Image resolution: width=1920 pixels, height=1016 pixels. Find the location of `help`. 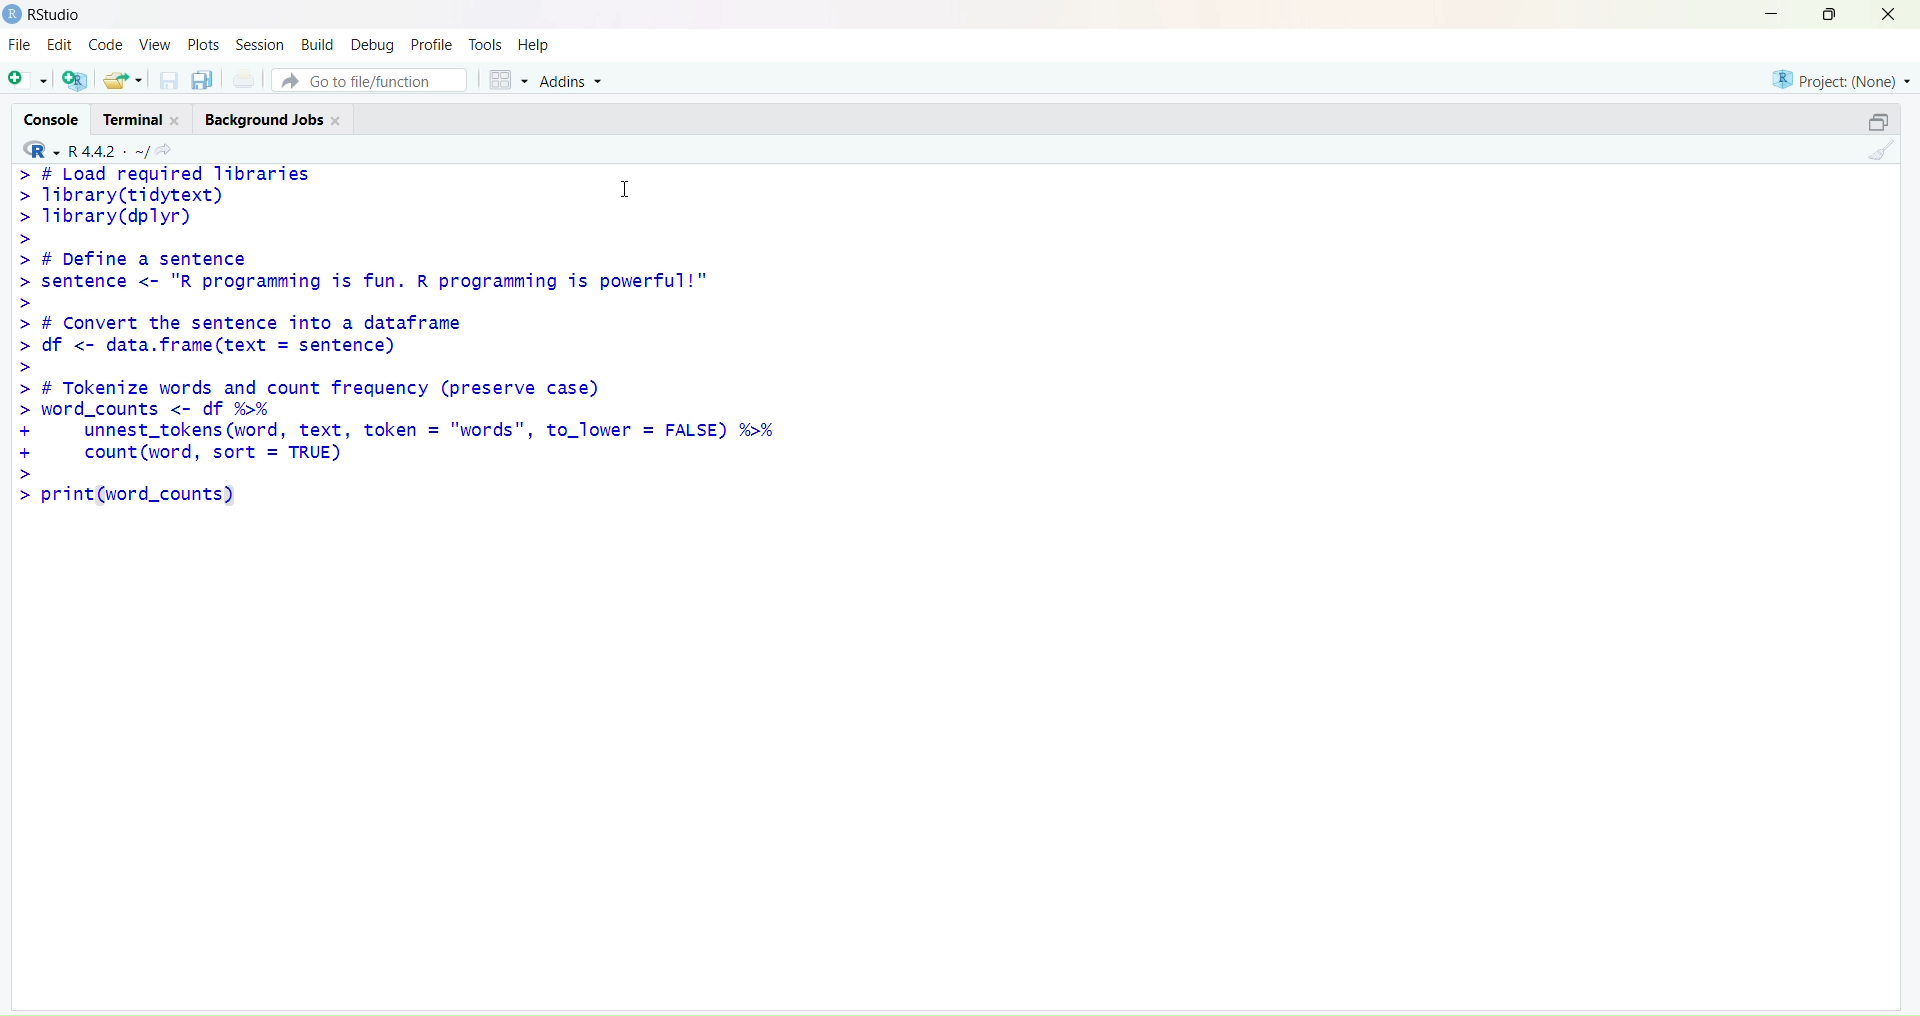

help is located at coordinates (535, 47).